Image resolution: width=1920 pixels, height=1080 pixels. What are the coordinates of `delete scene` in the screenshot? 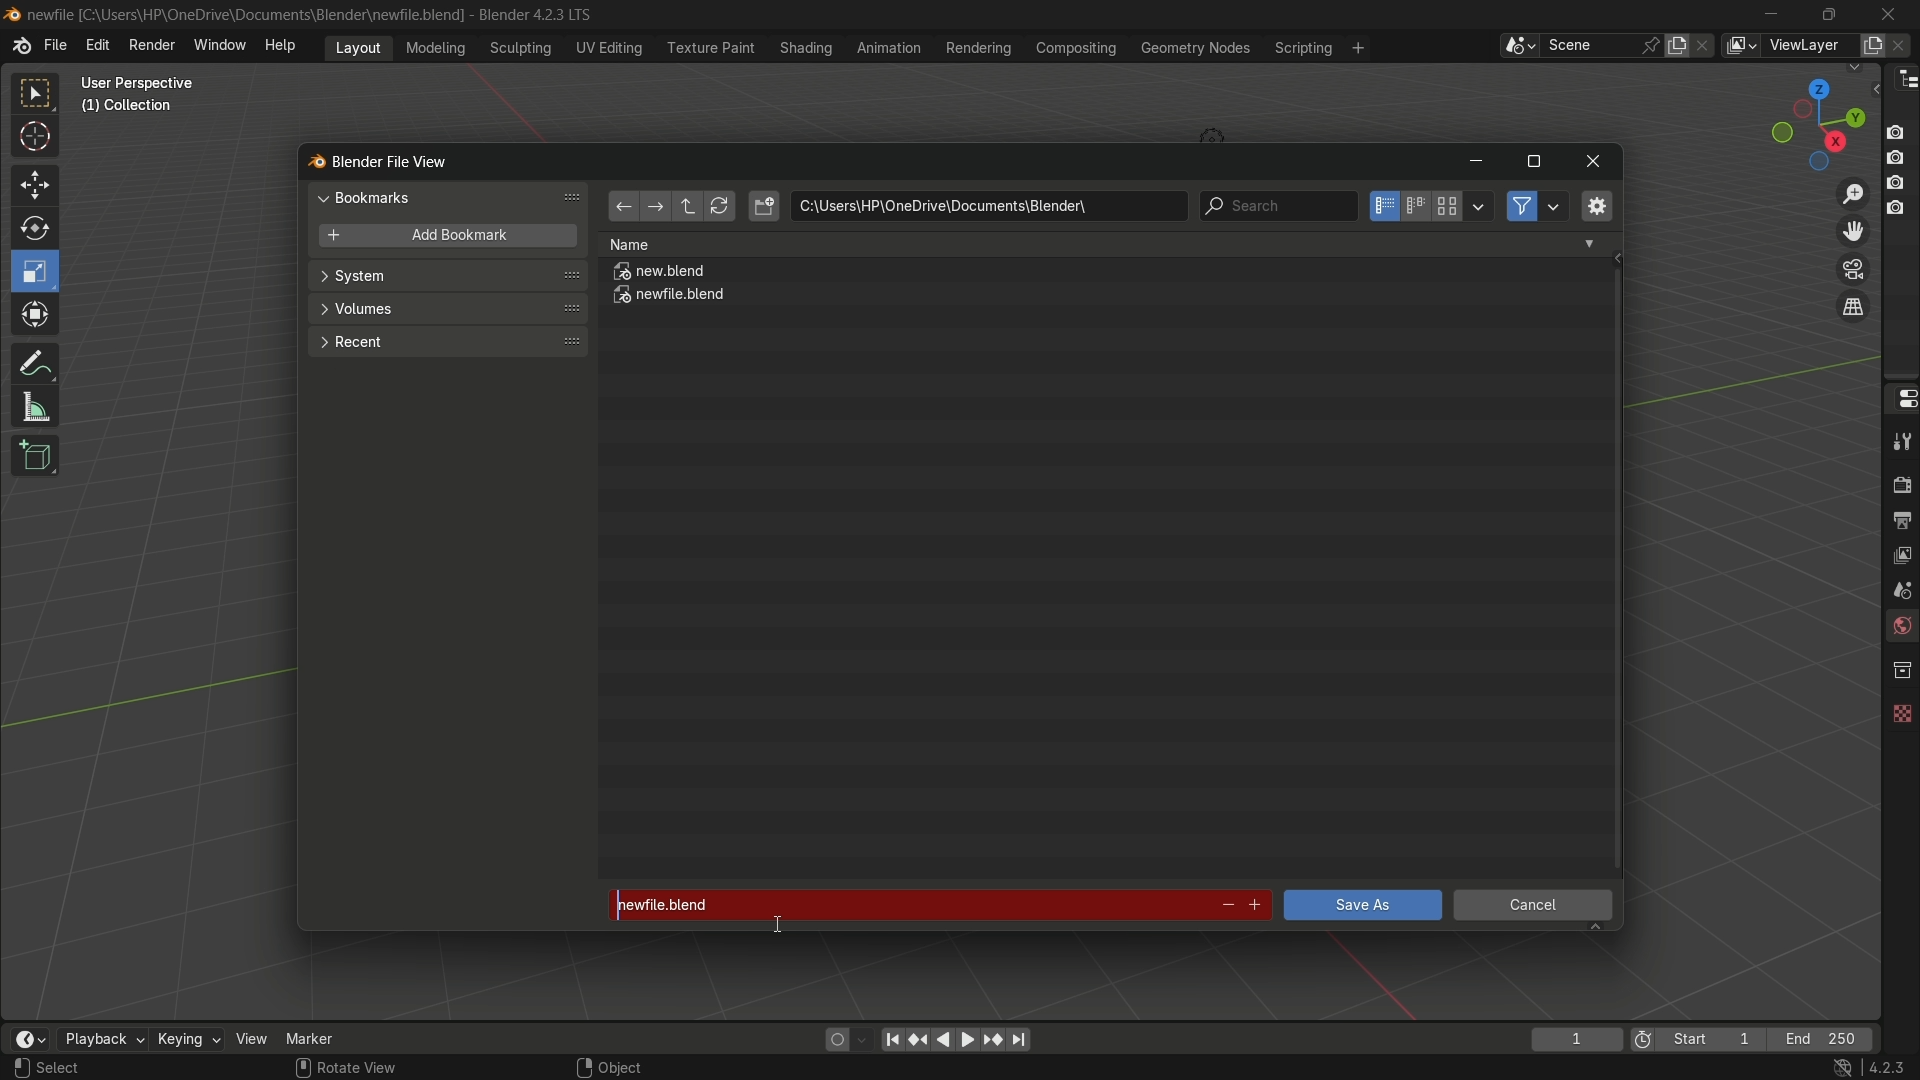 It's located at (1705, 45).